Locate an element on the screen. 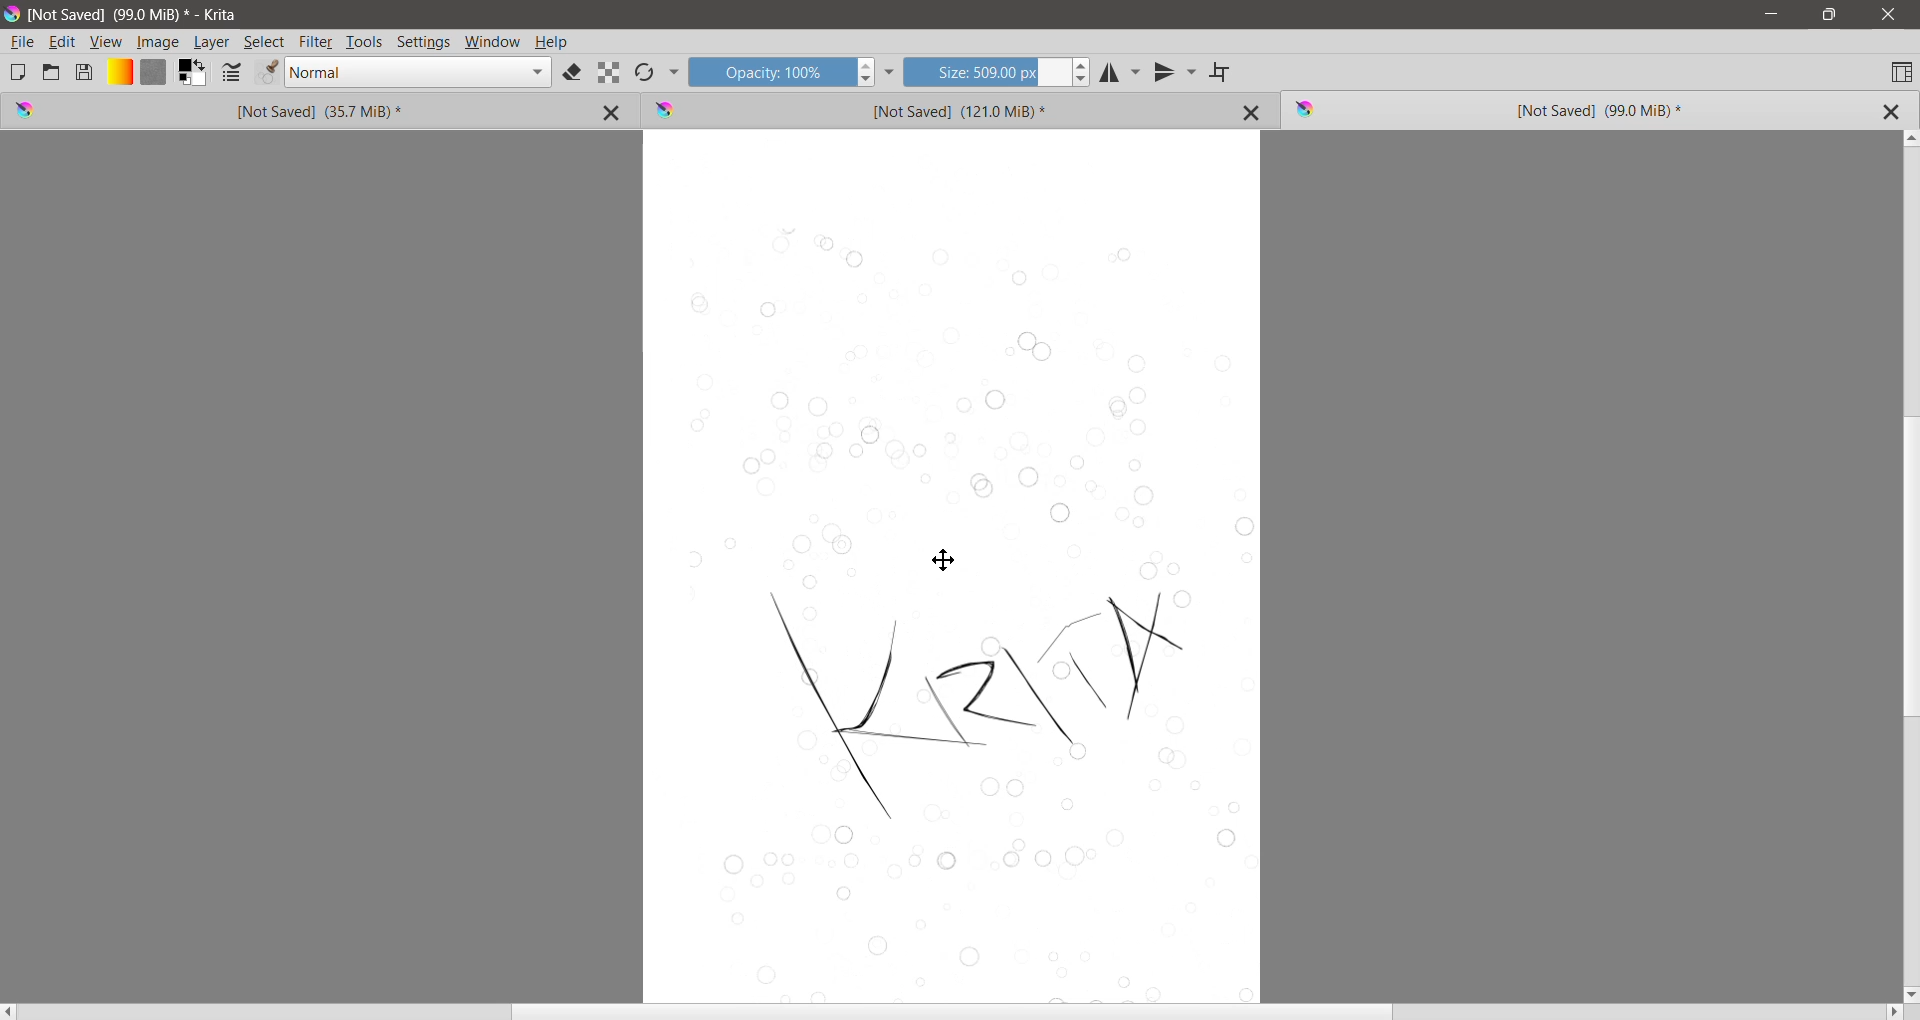 The width and height of the screenshot is (1920, 1020). Tools is located at coordinates (364, 43).